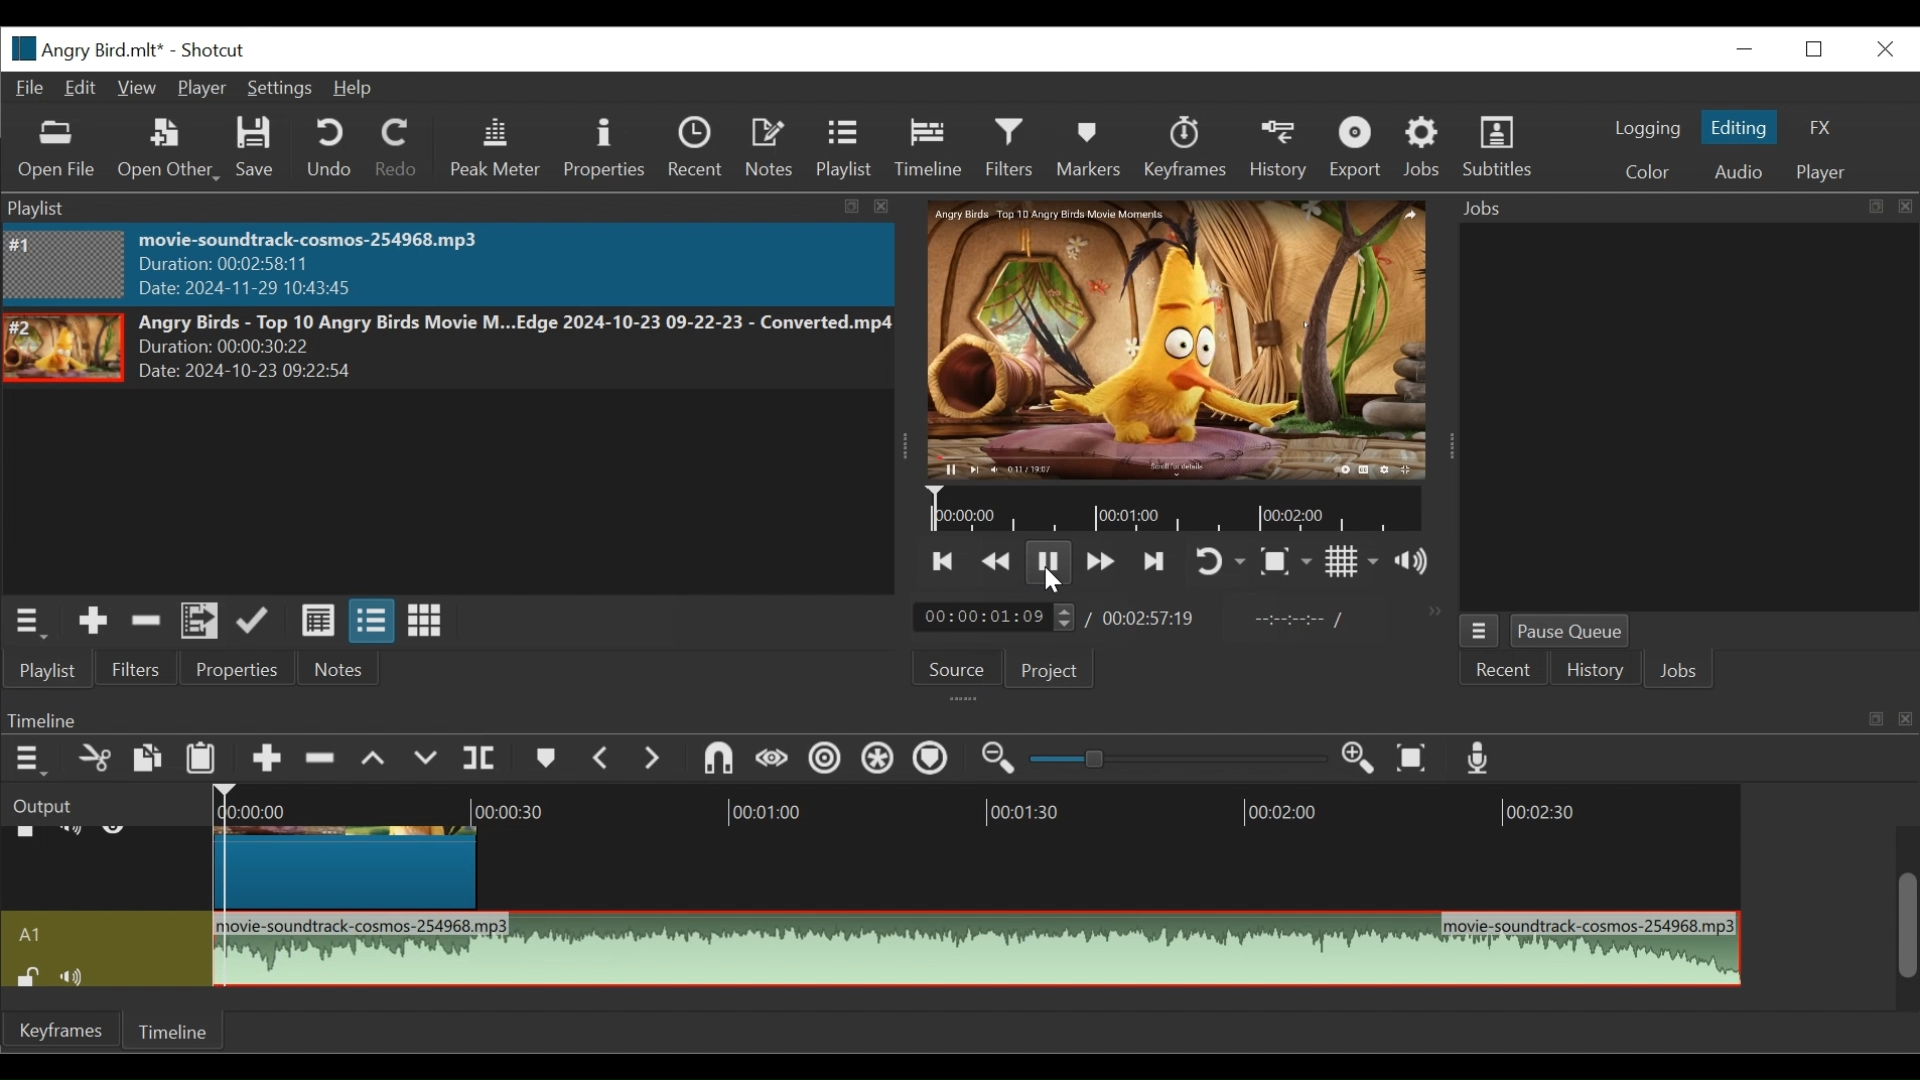 This screenshot has width=1920, height=1080. Describe the element at coordinates (1156, 562) in the screenshot. I see `Skip to the next point` at that location.